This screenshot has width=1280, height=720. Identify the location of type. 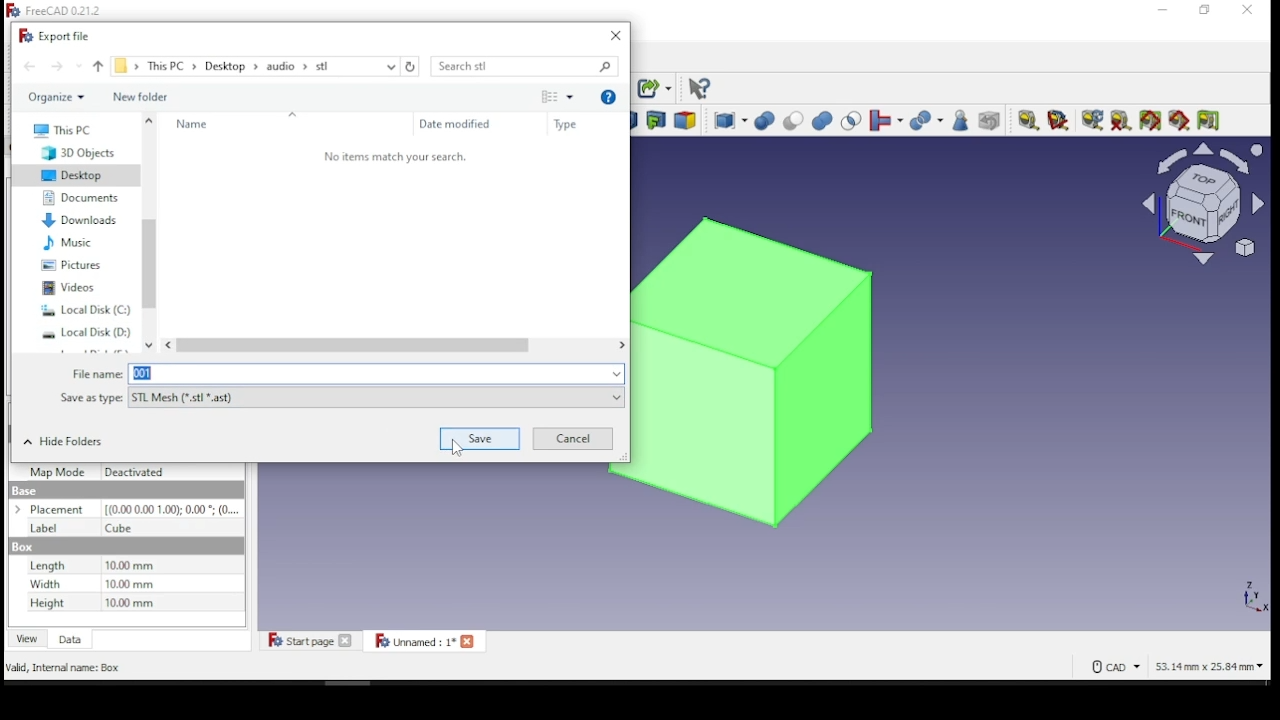
(571, 123).